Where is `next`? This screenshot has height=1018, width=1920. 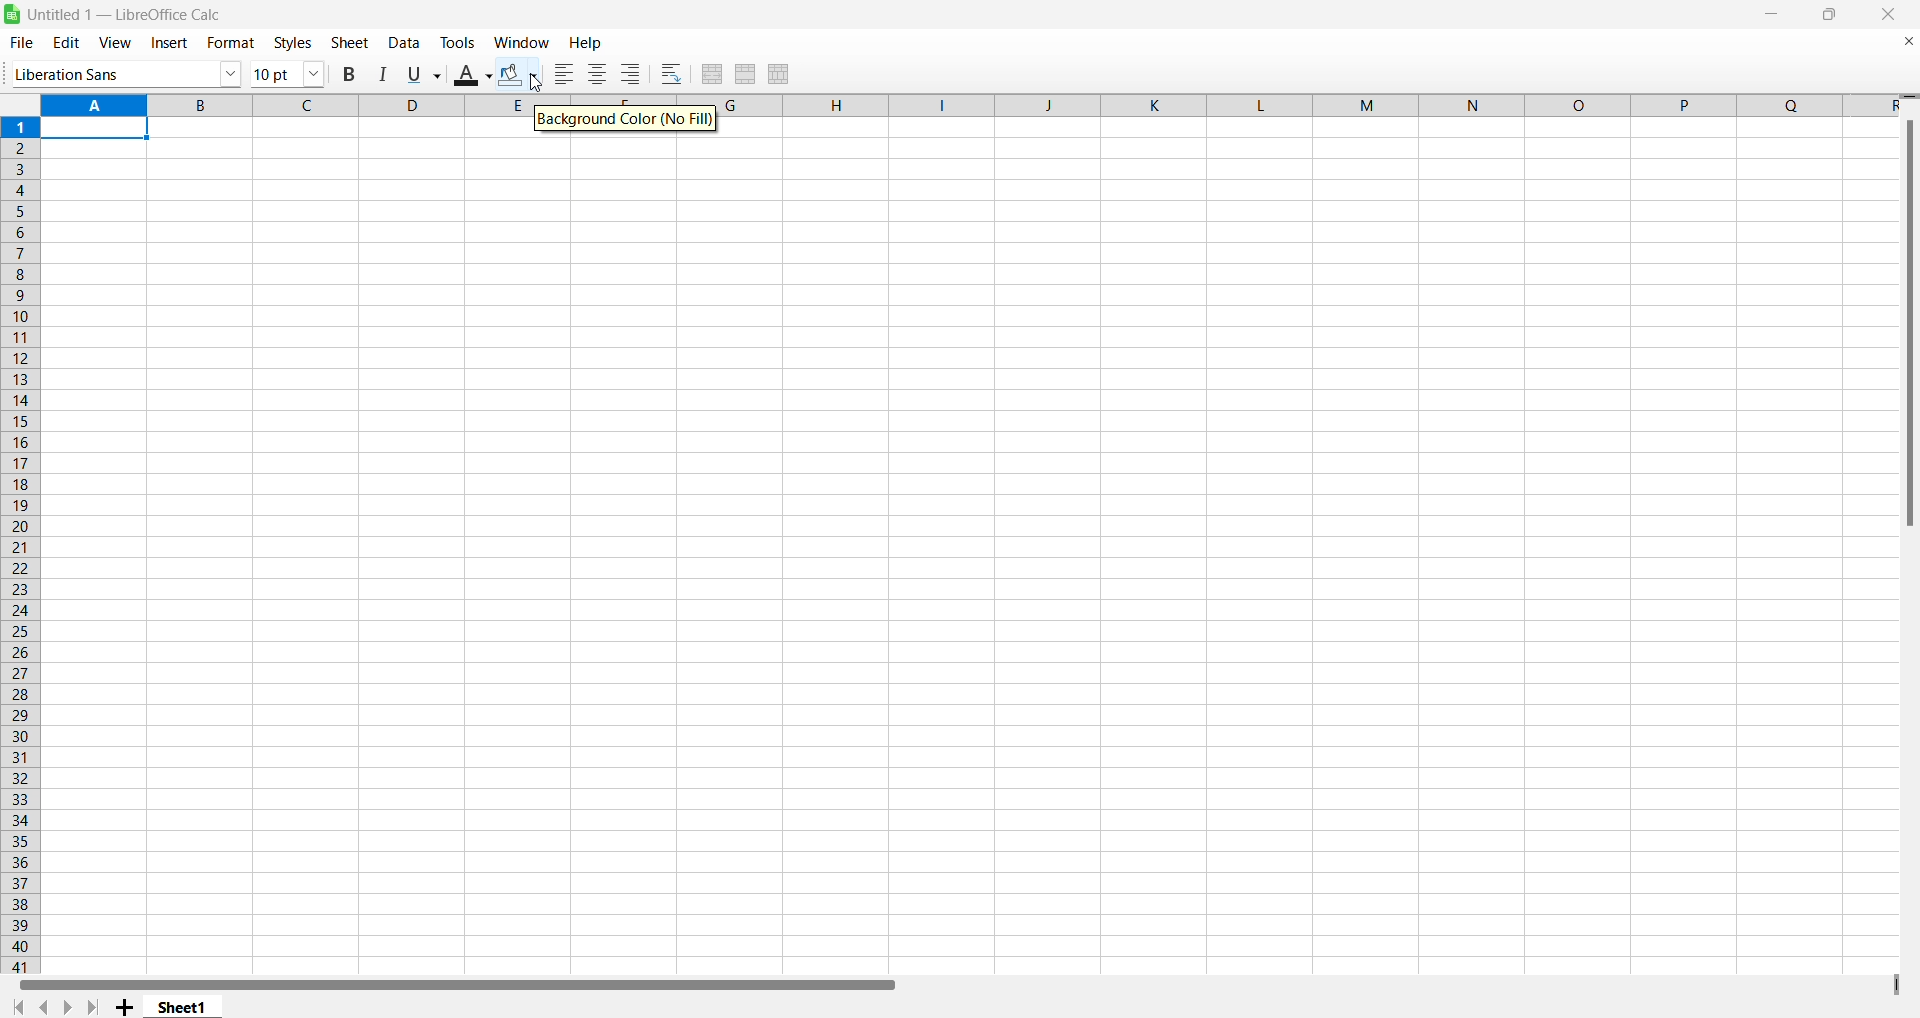 next is located at coordinates (72, 1006).